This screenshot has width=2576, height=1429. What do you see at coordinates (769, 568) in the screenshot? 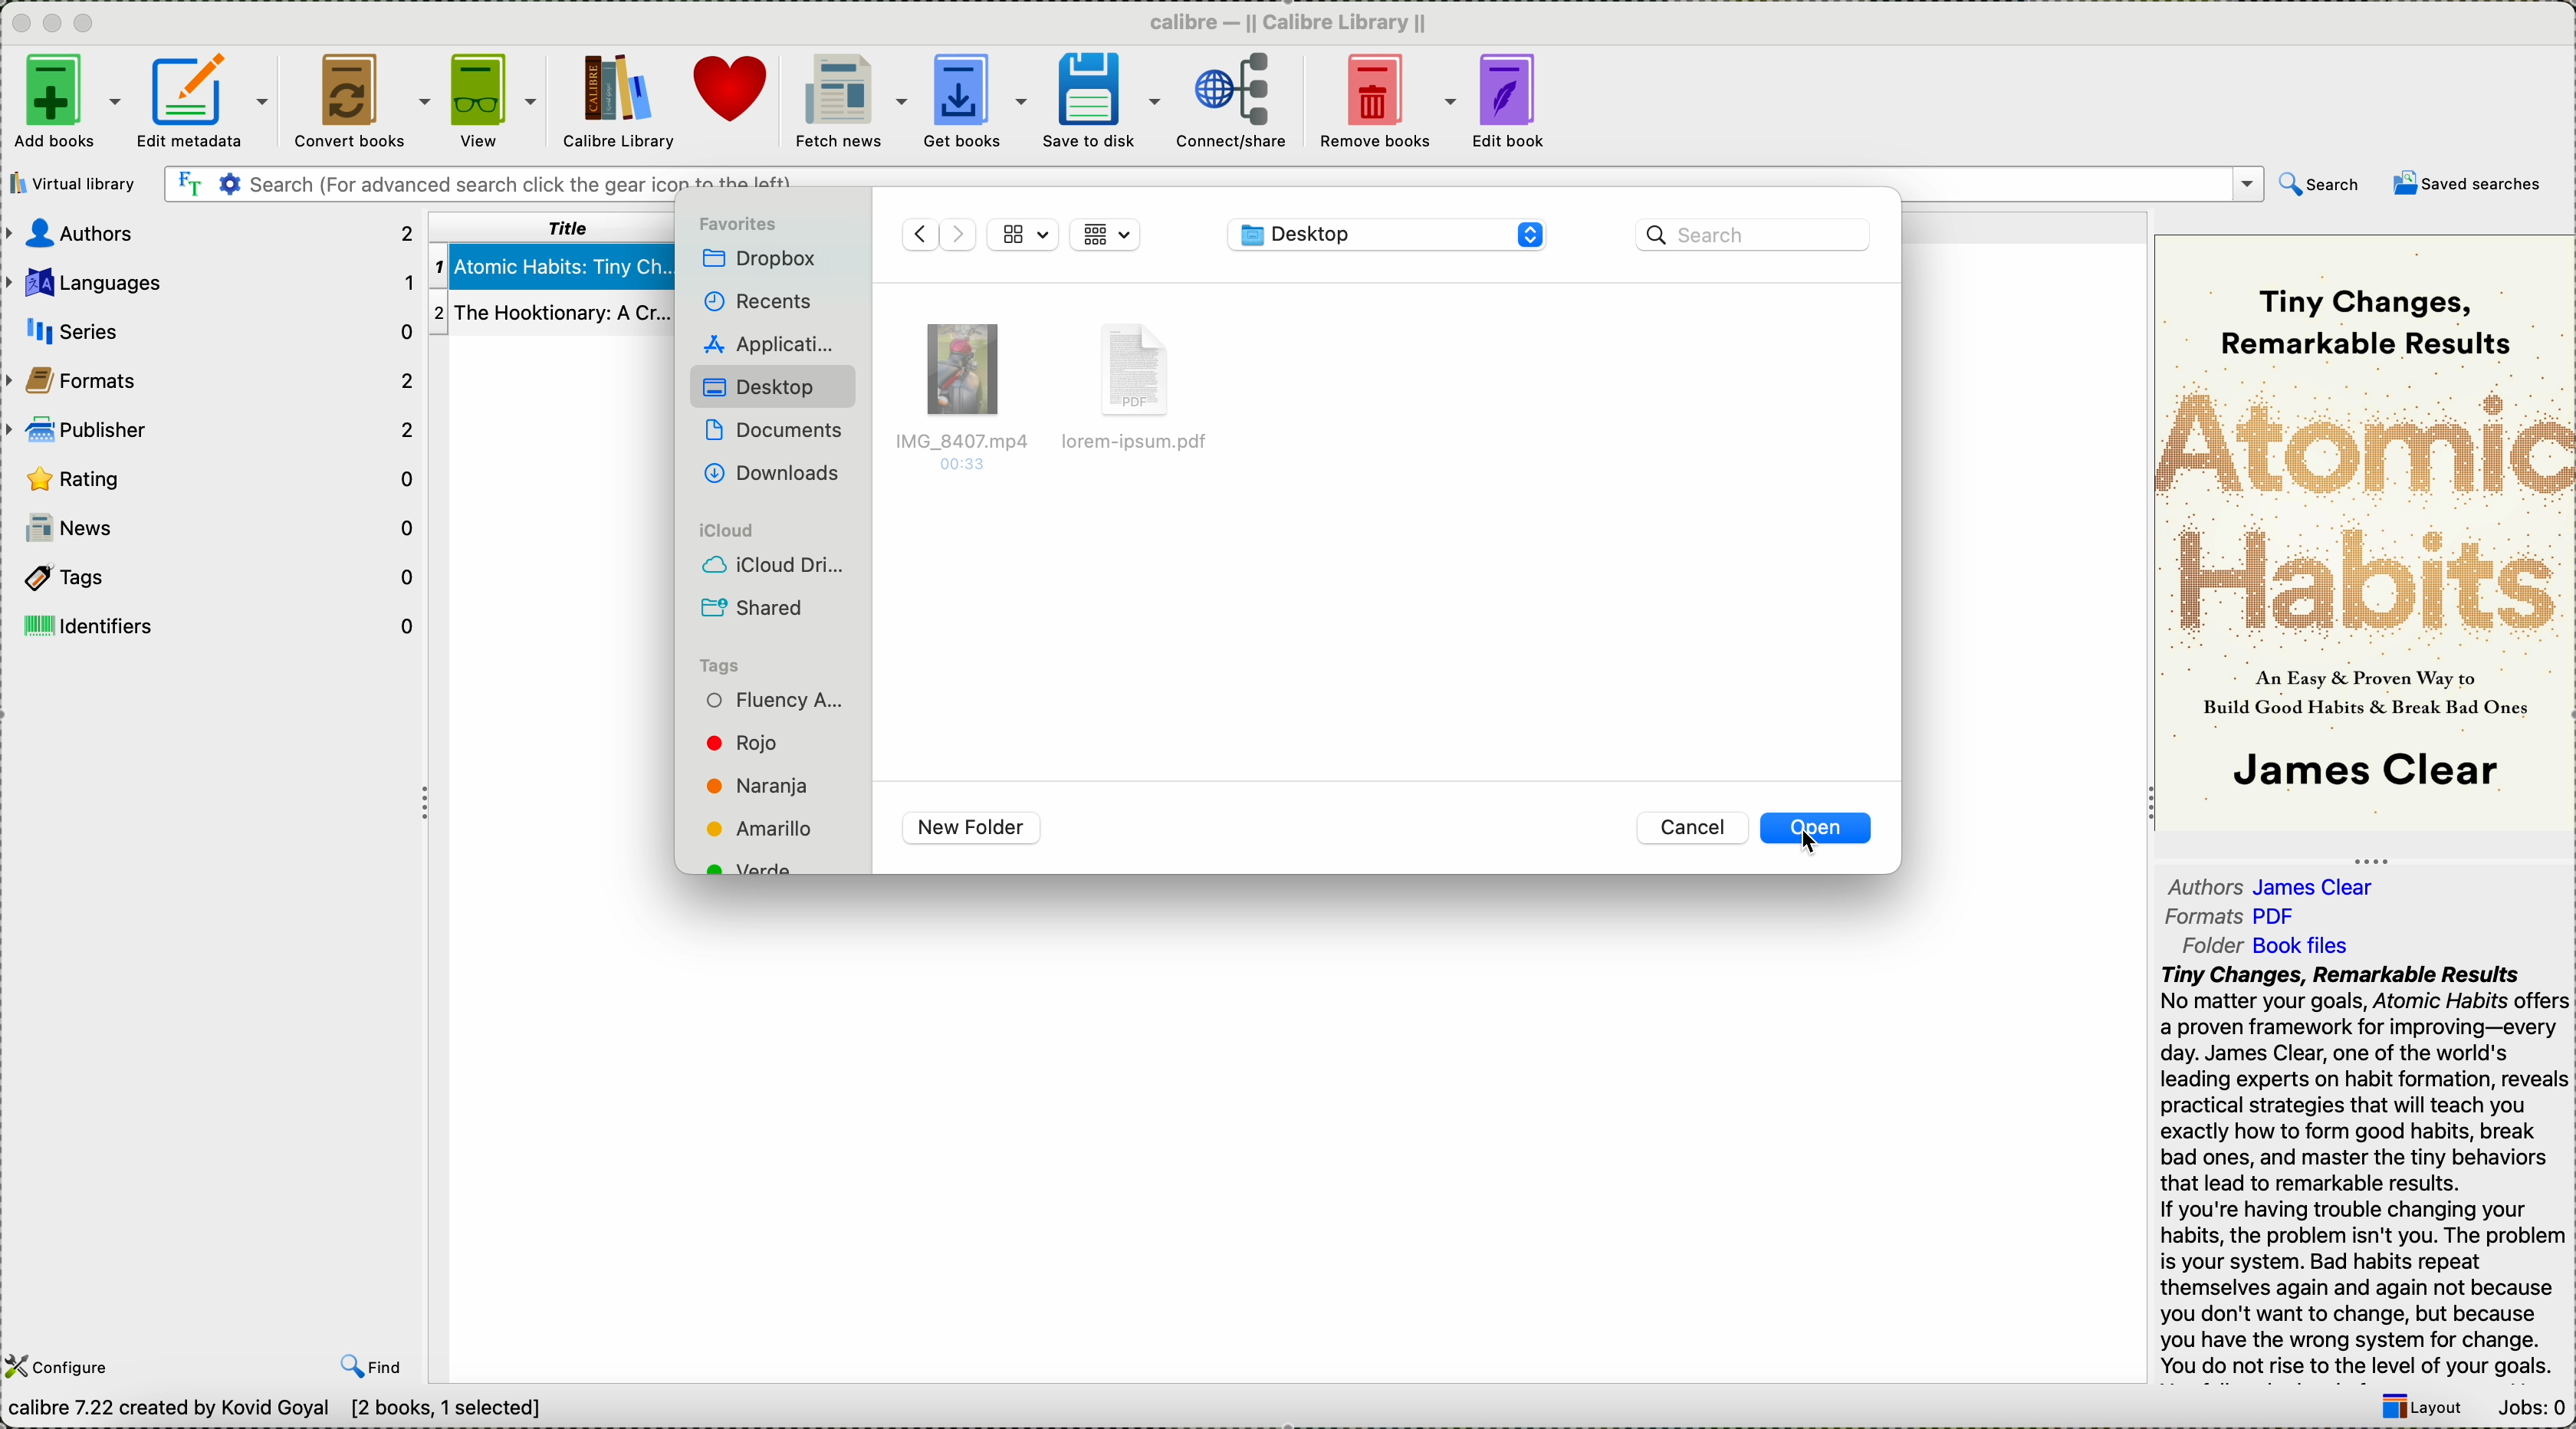
I see `icloud drive` at bounding box center [769, 568].